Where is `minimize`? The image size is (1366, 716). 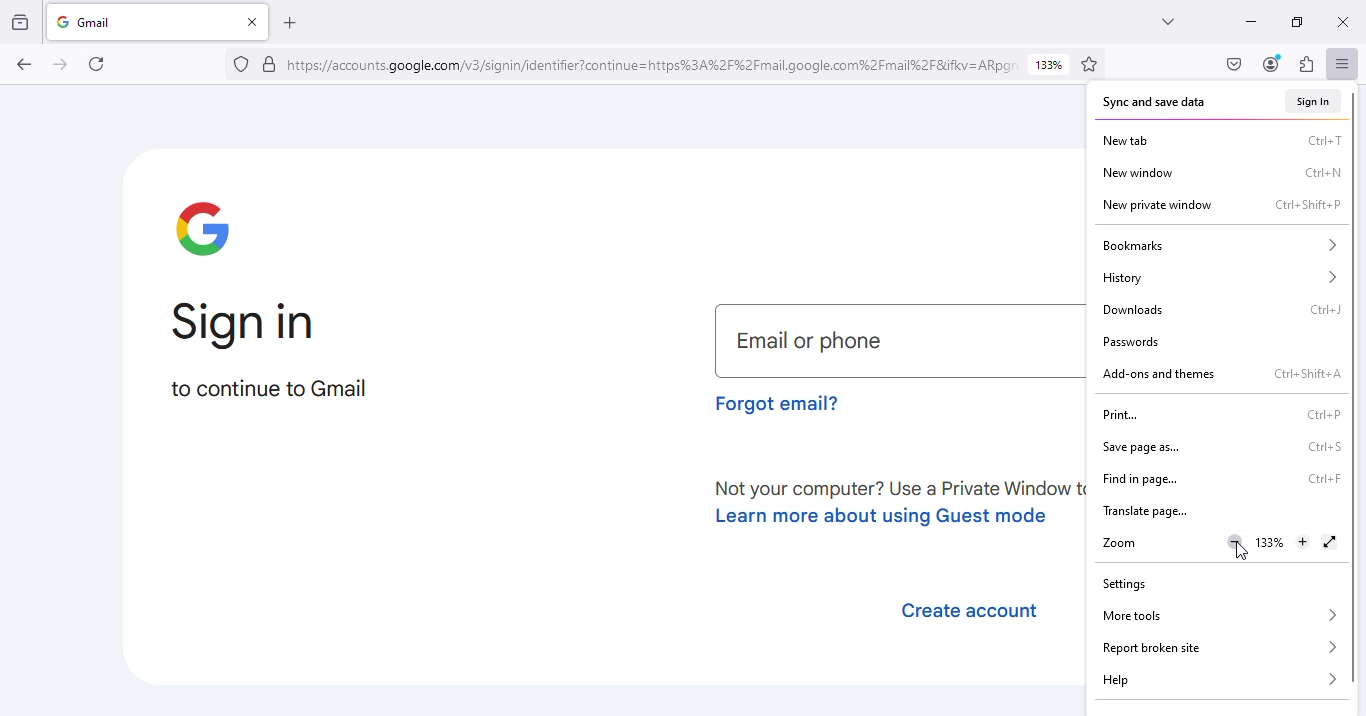
minimize is located at coordinates (1252, 23).